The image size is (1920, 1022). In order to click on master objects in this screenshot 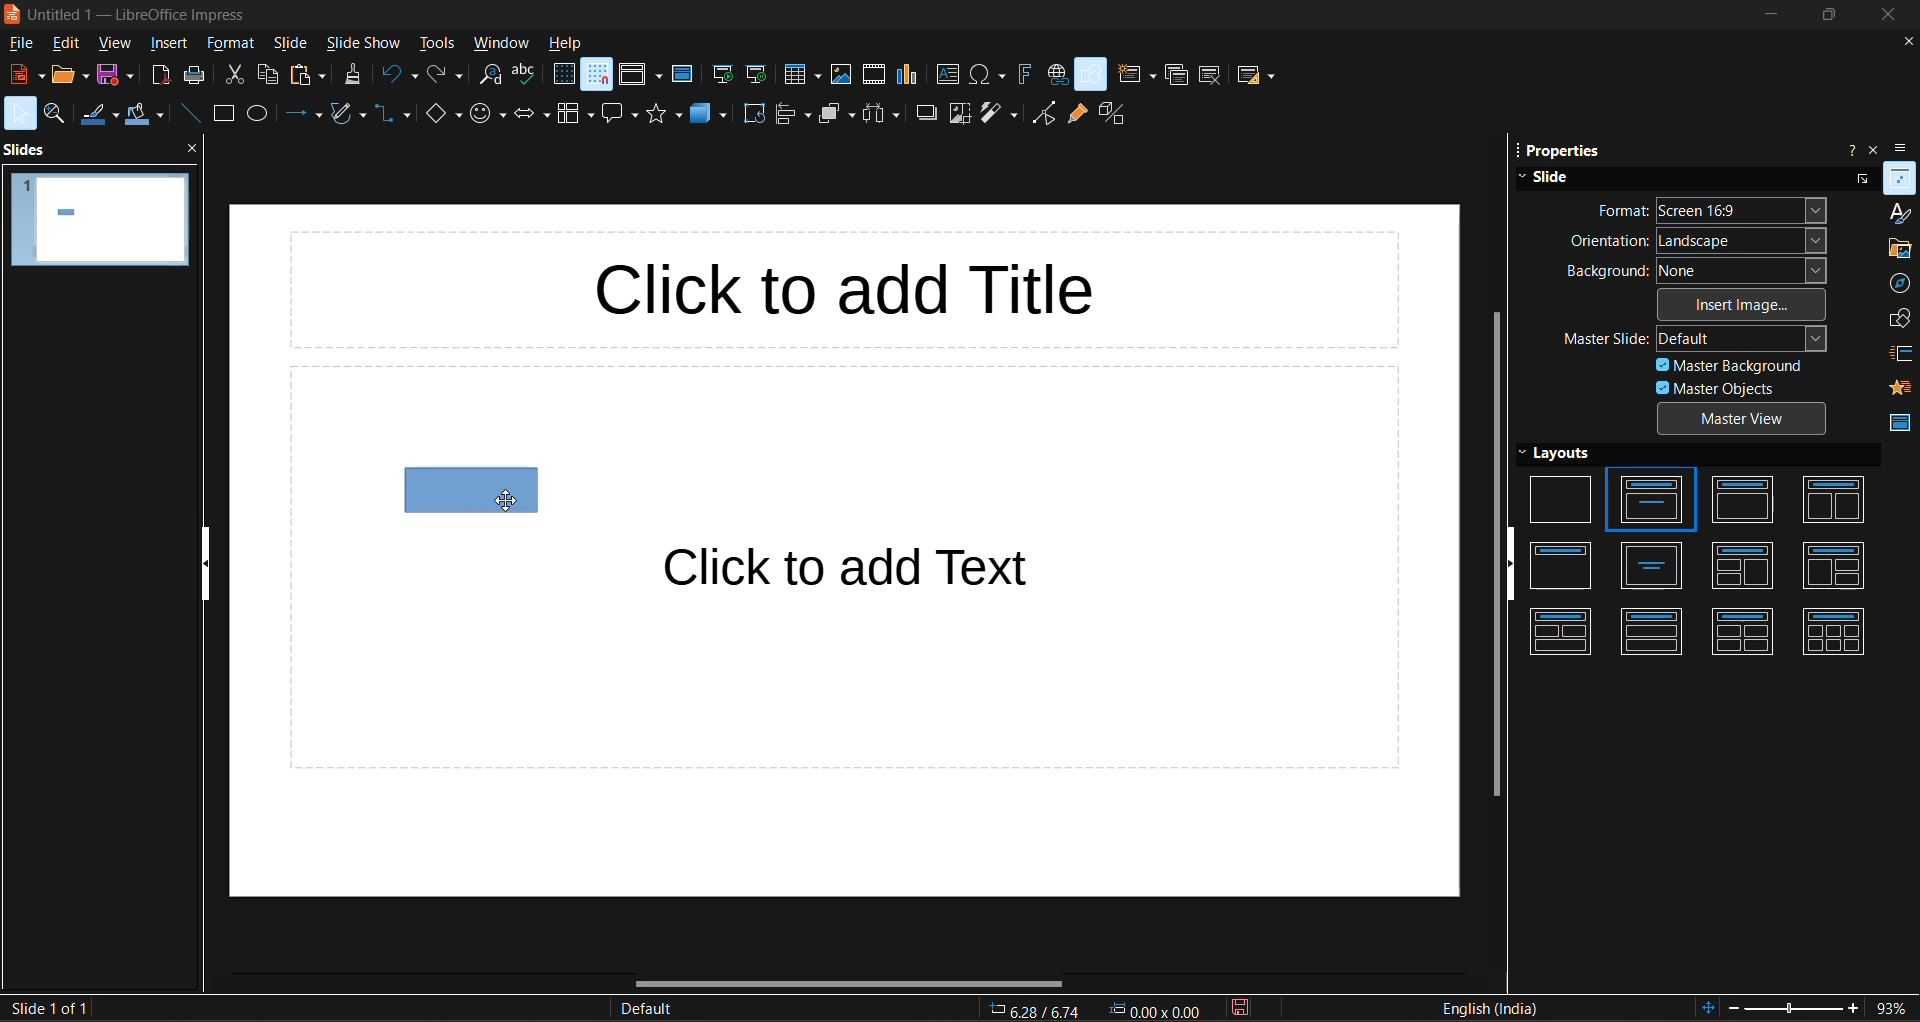, I will do `click(1708, 389)`.